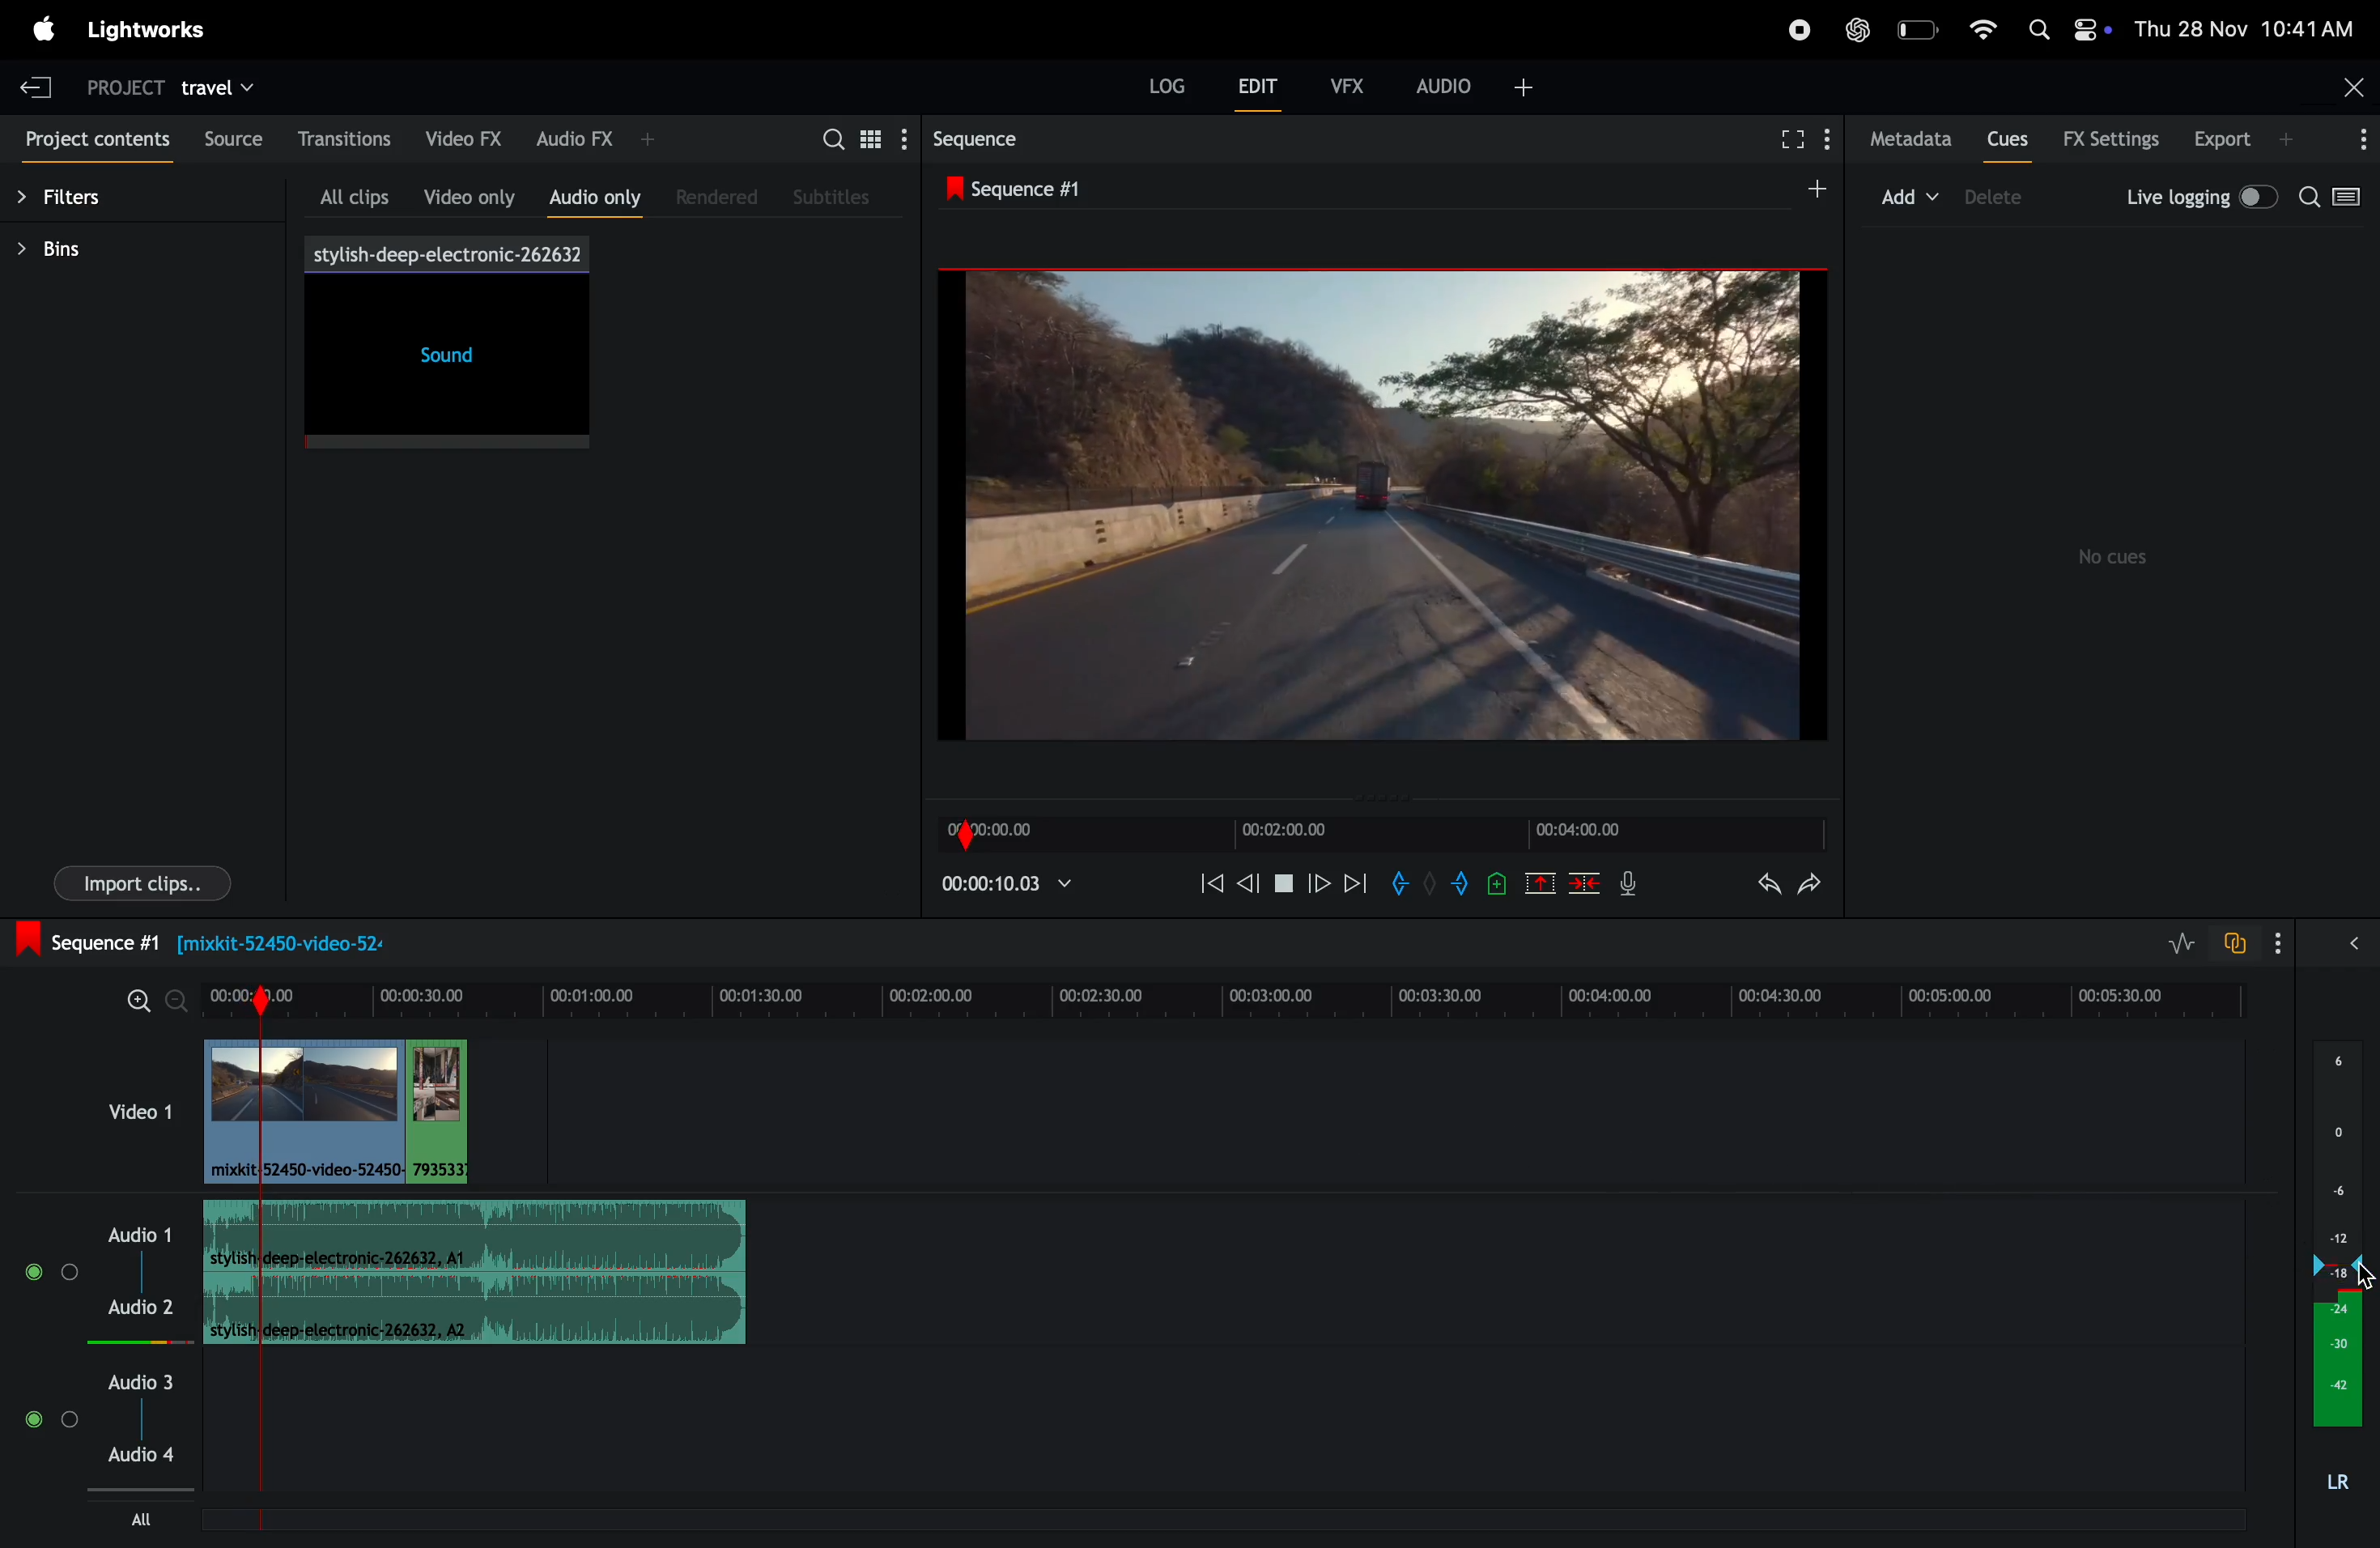  What do you see at coordinates (218, 92) in the screenshot?
I see `travel` at bounding box center [218, 92].